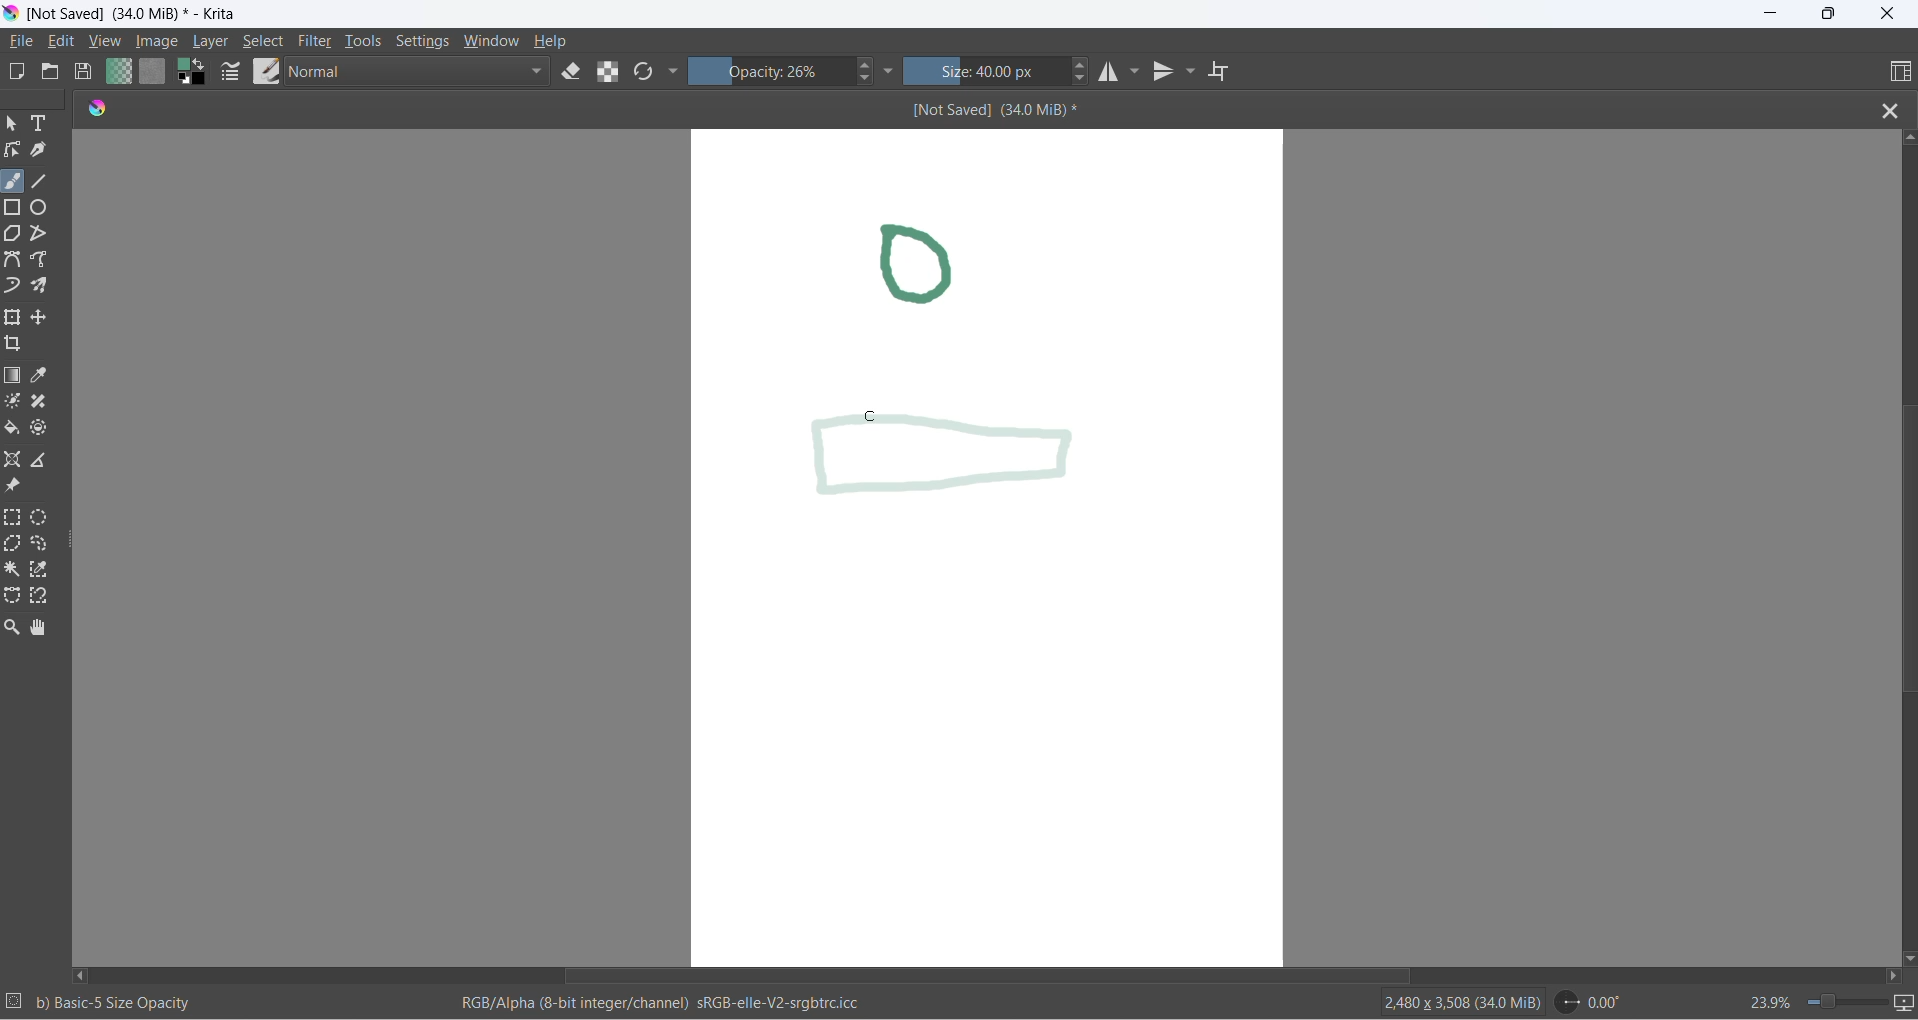 The height and width of the screenshot is (1020, 1918). Describe the element at coordinates (15, 459) in the screenshot. I see `assistant tool` at that location.